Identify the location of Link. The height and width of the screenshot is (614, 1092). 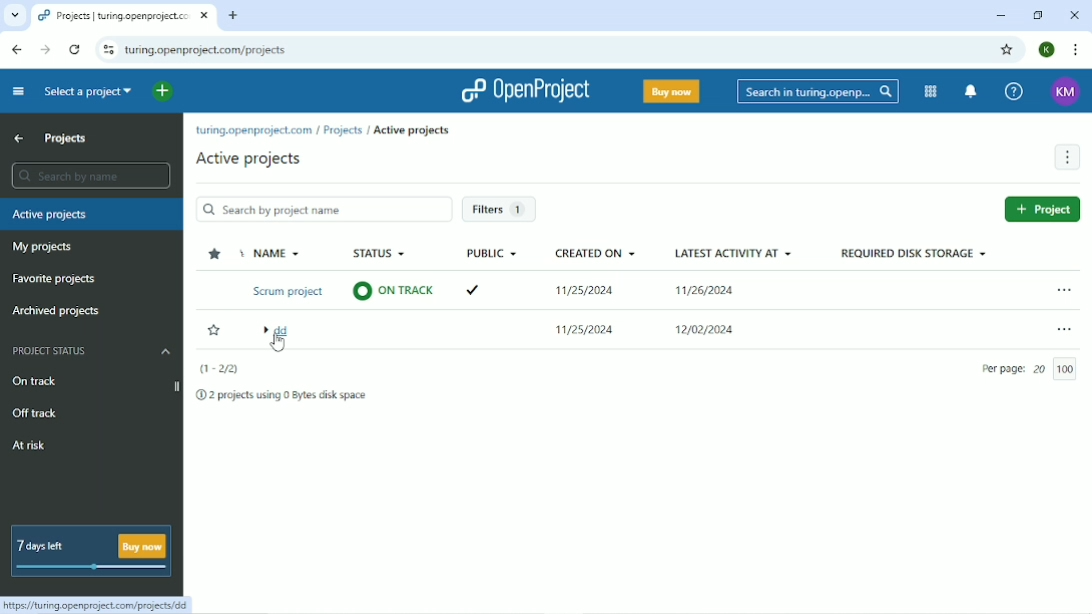
(100, 605).